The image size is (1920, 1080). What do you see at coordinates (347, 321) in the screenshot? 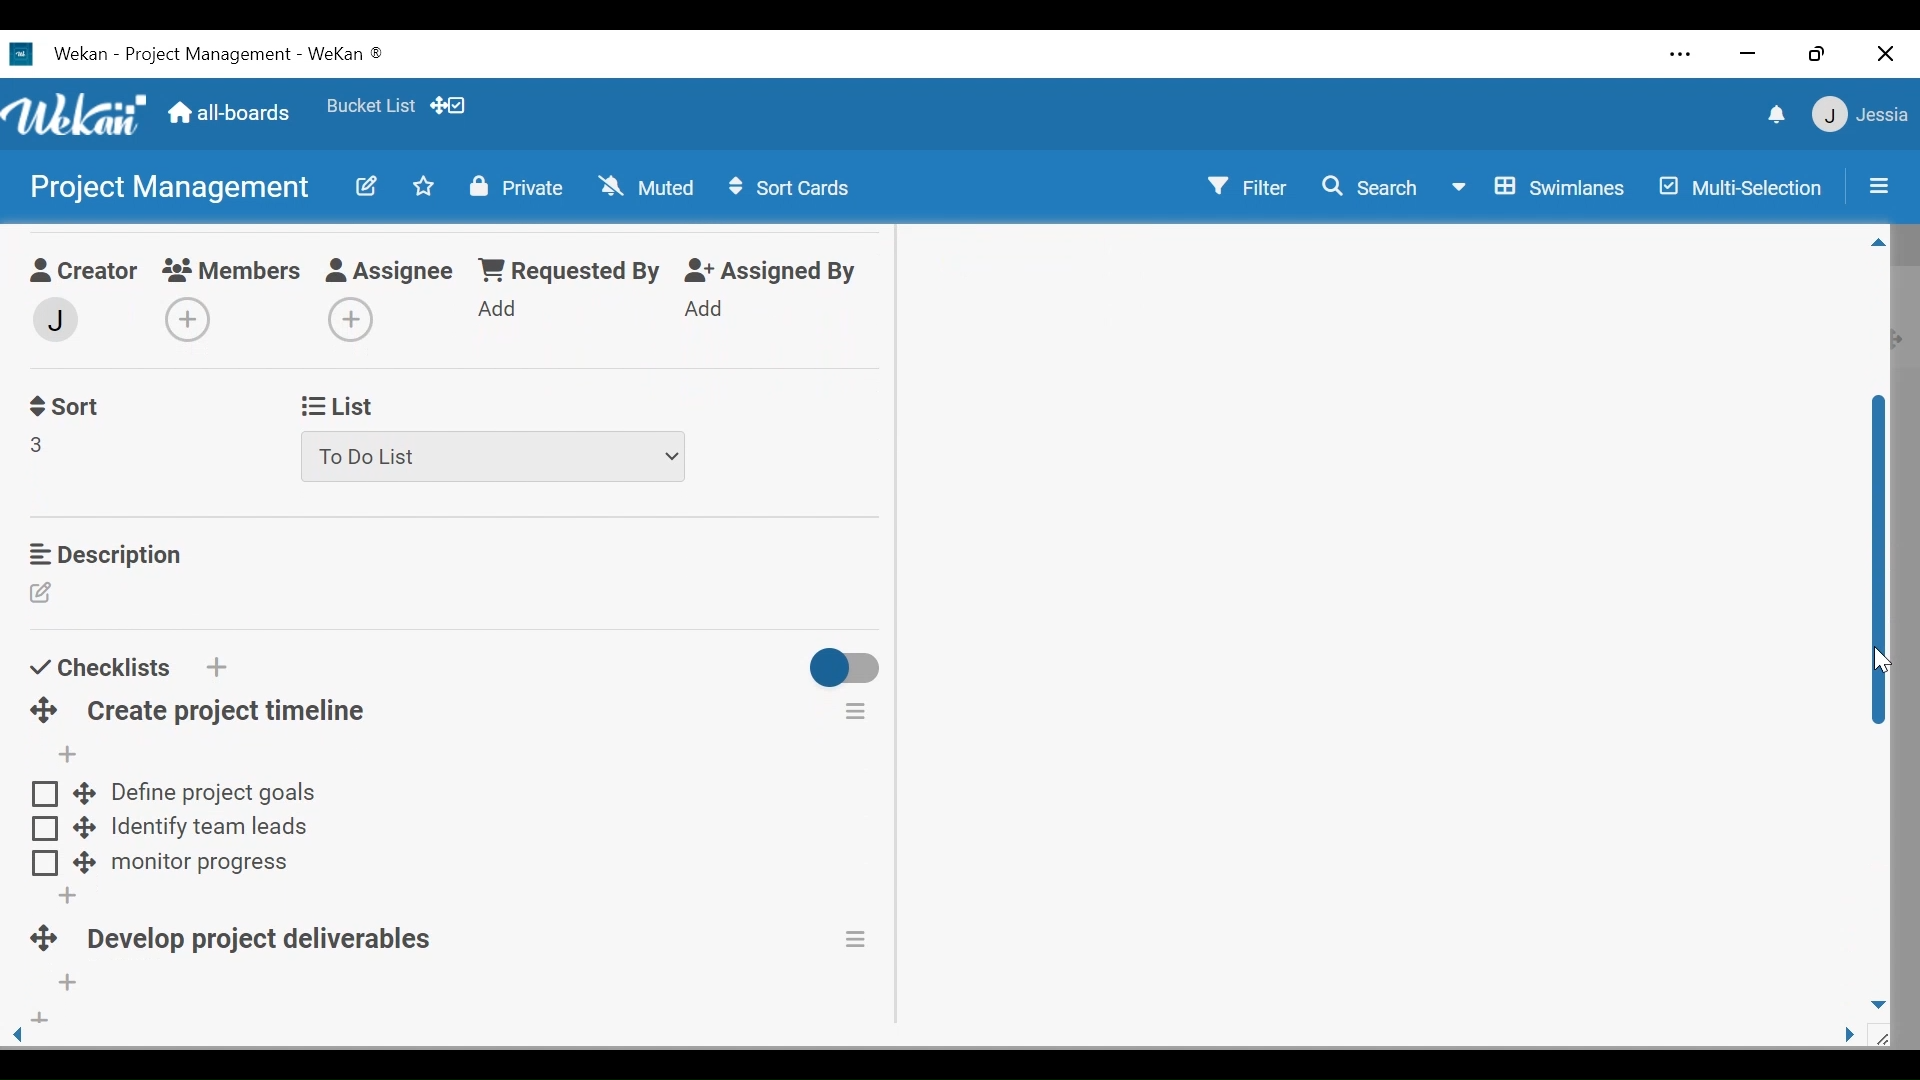
I see `Add Assignee` at bounding box center [347, 321].